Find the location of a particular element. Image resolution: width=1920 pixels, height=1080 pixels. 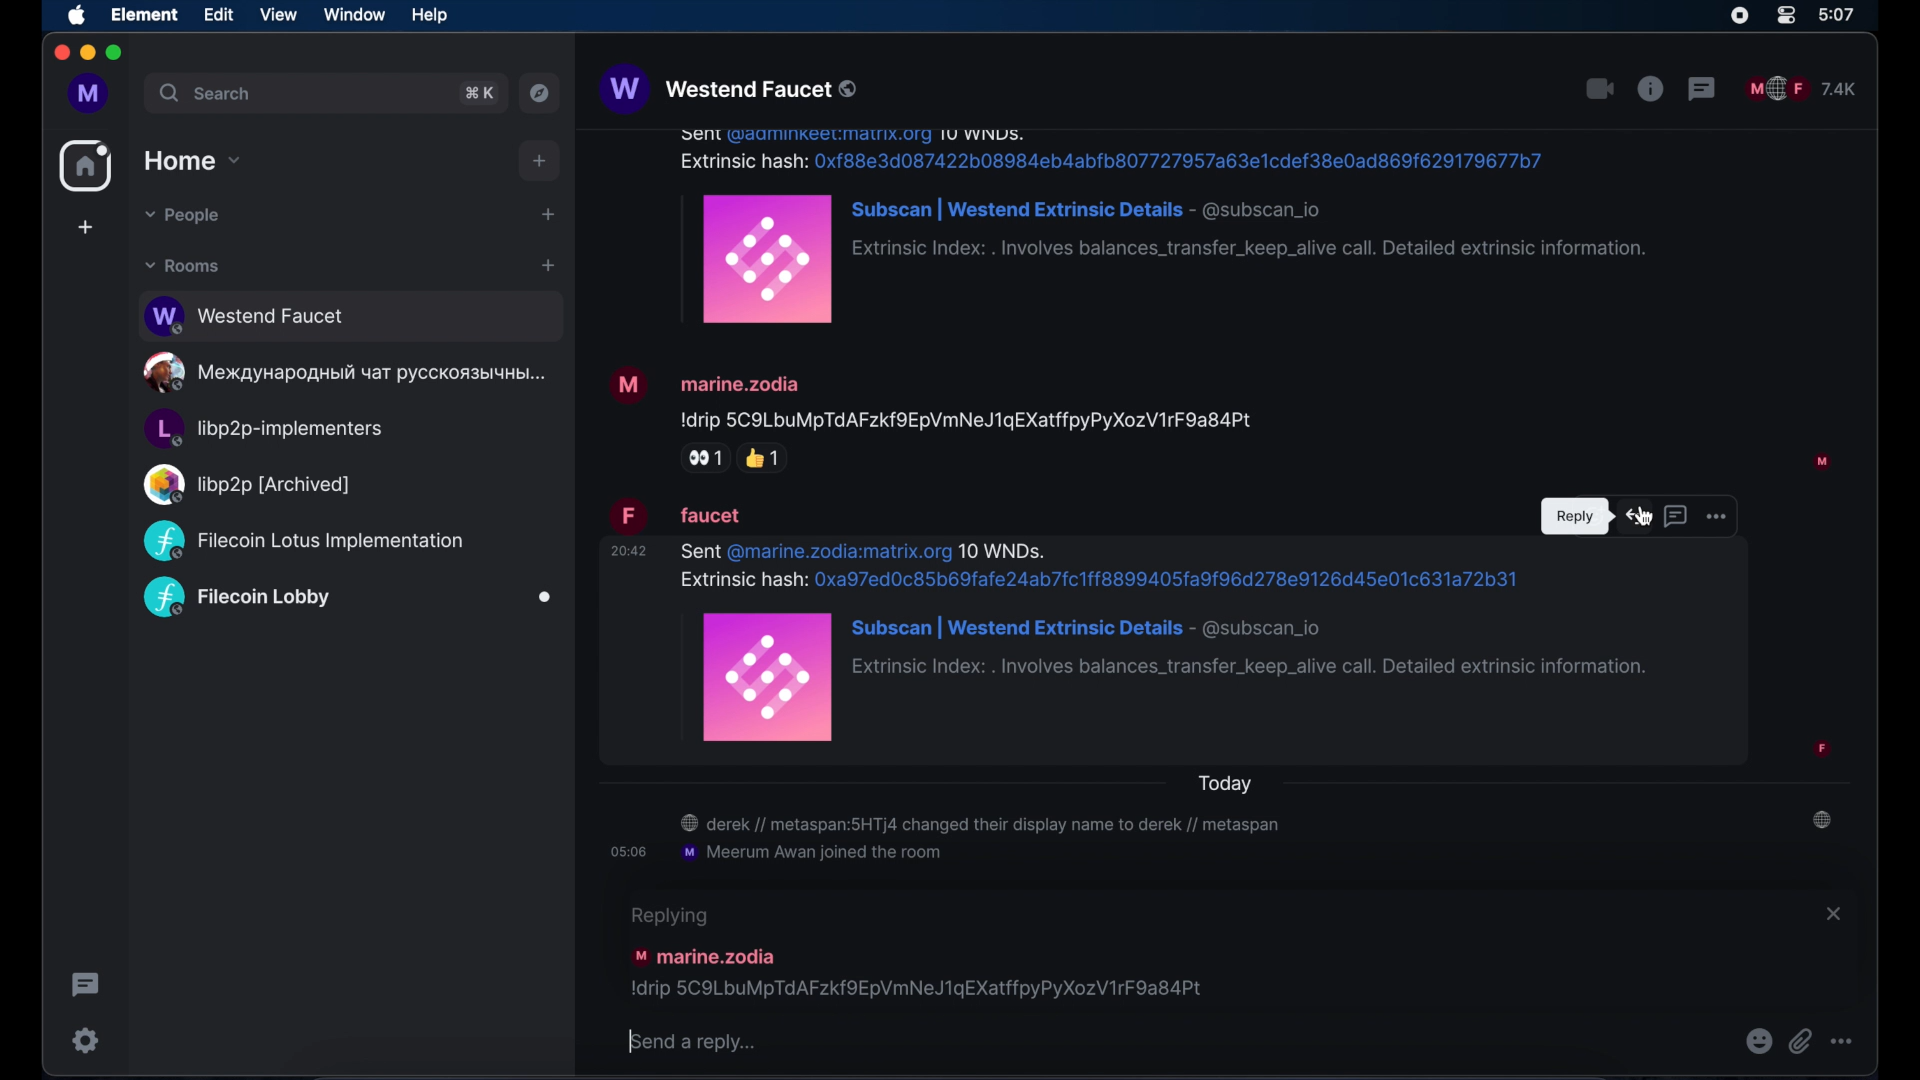

close is located at coordinates (60, 53).